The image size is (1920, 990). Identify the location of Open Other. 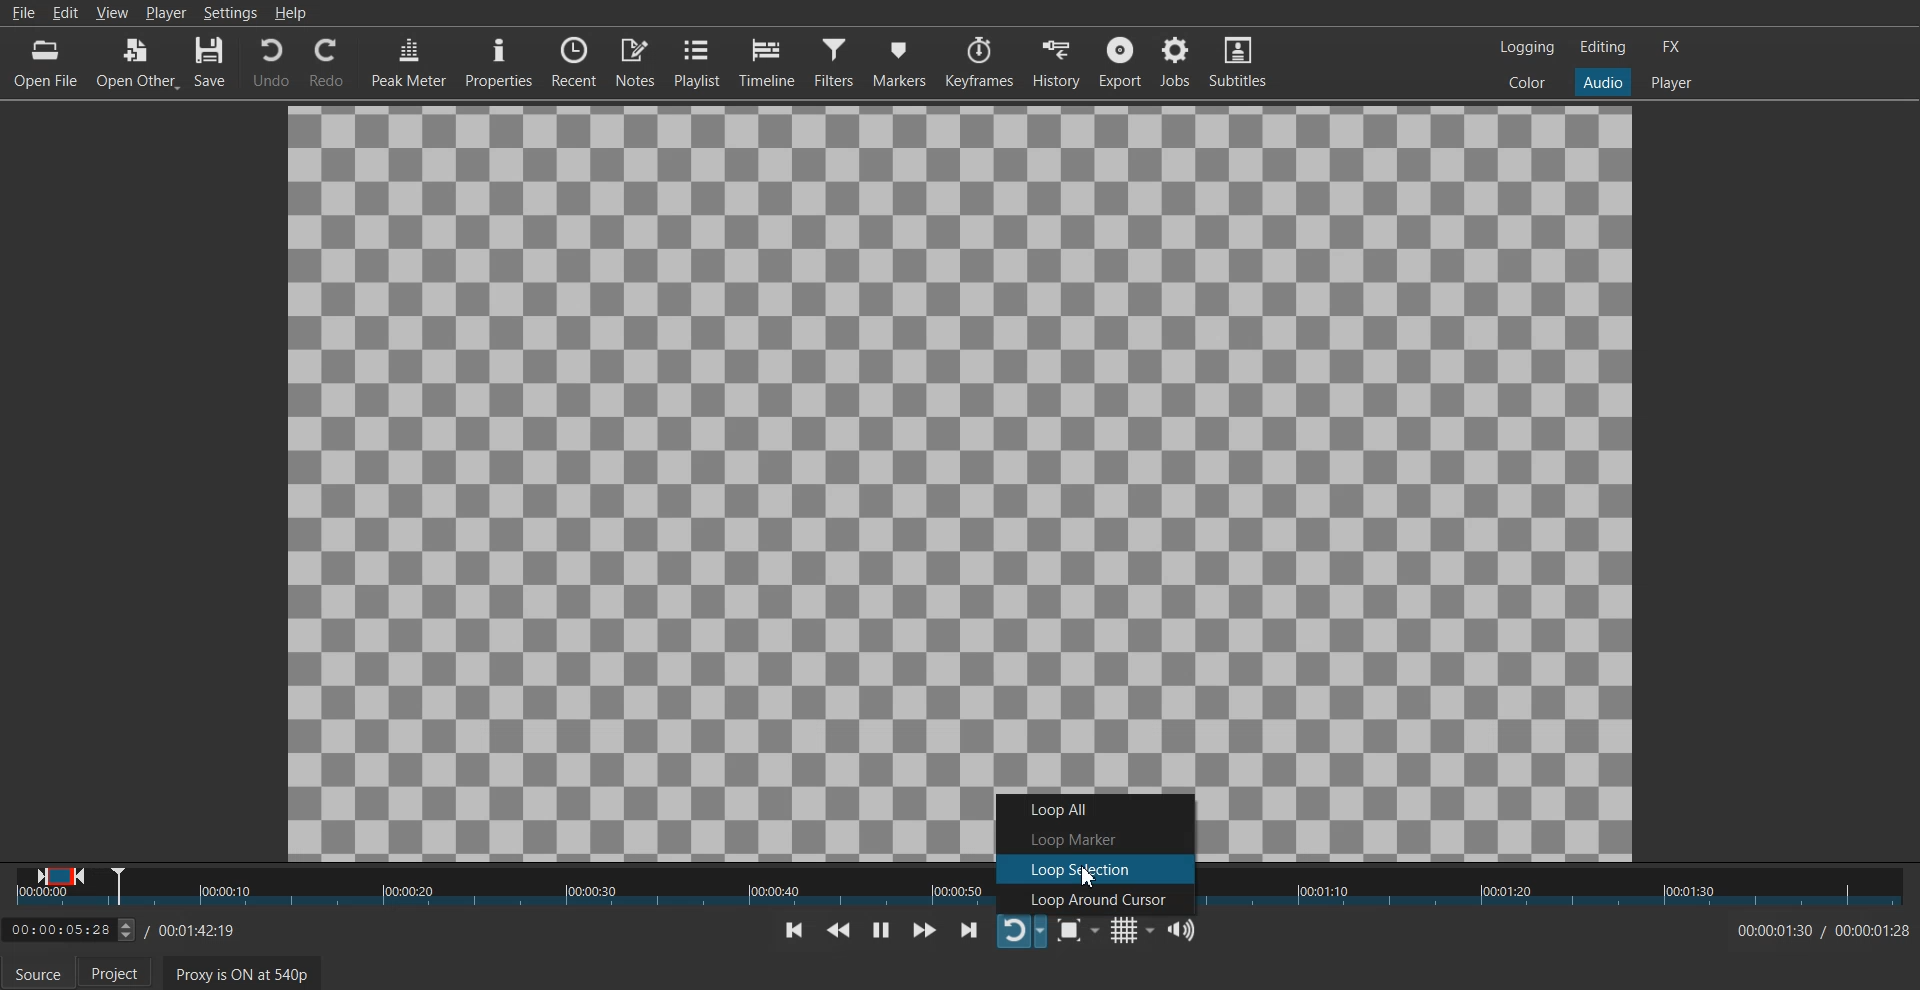
(138, 62).